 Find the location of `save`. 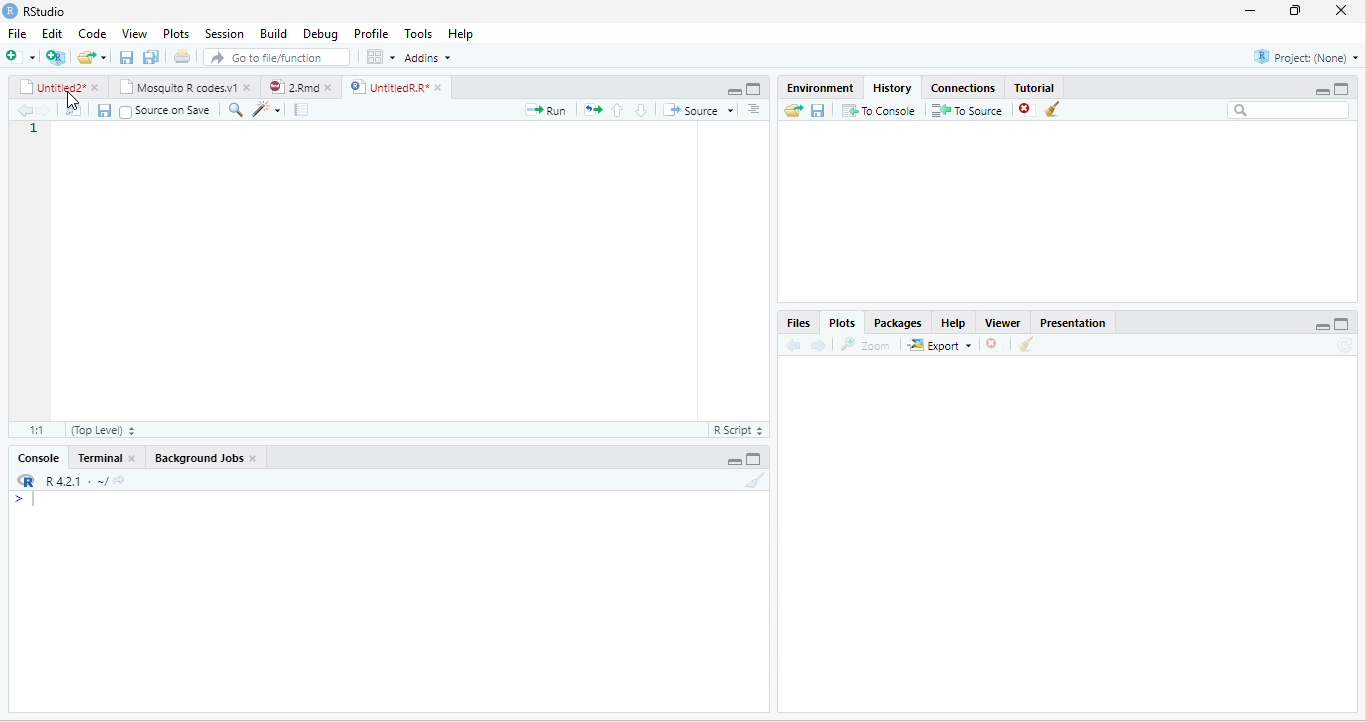

save is located at coordinates (98, 110).